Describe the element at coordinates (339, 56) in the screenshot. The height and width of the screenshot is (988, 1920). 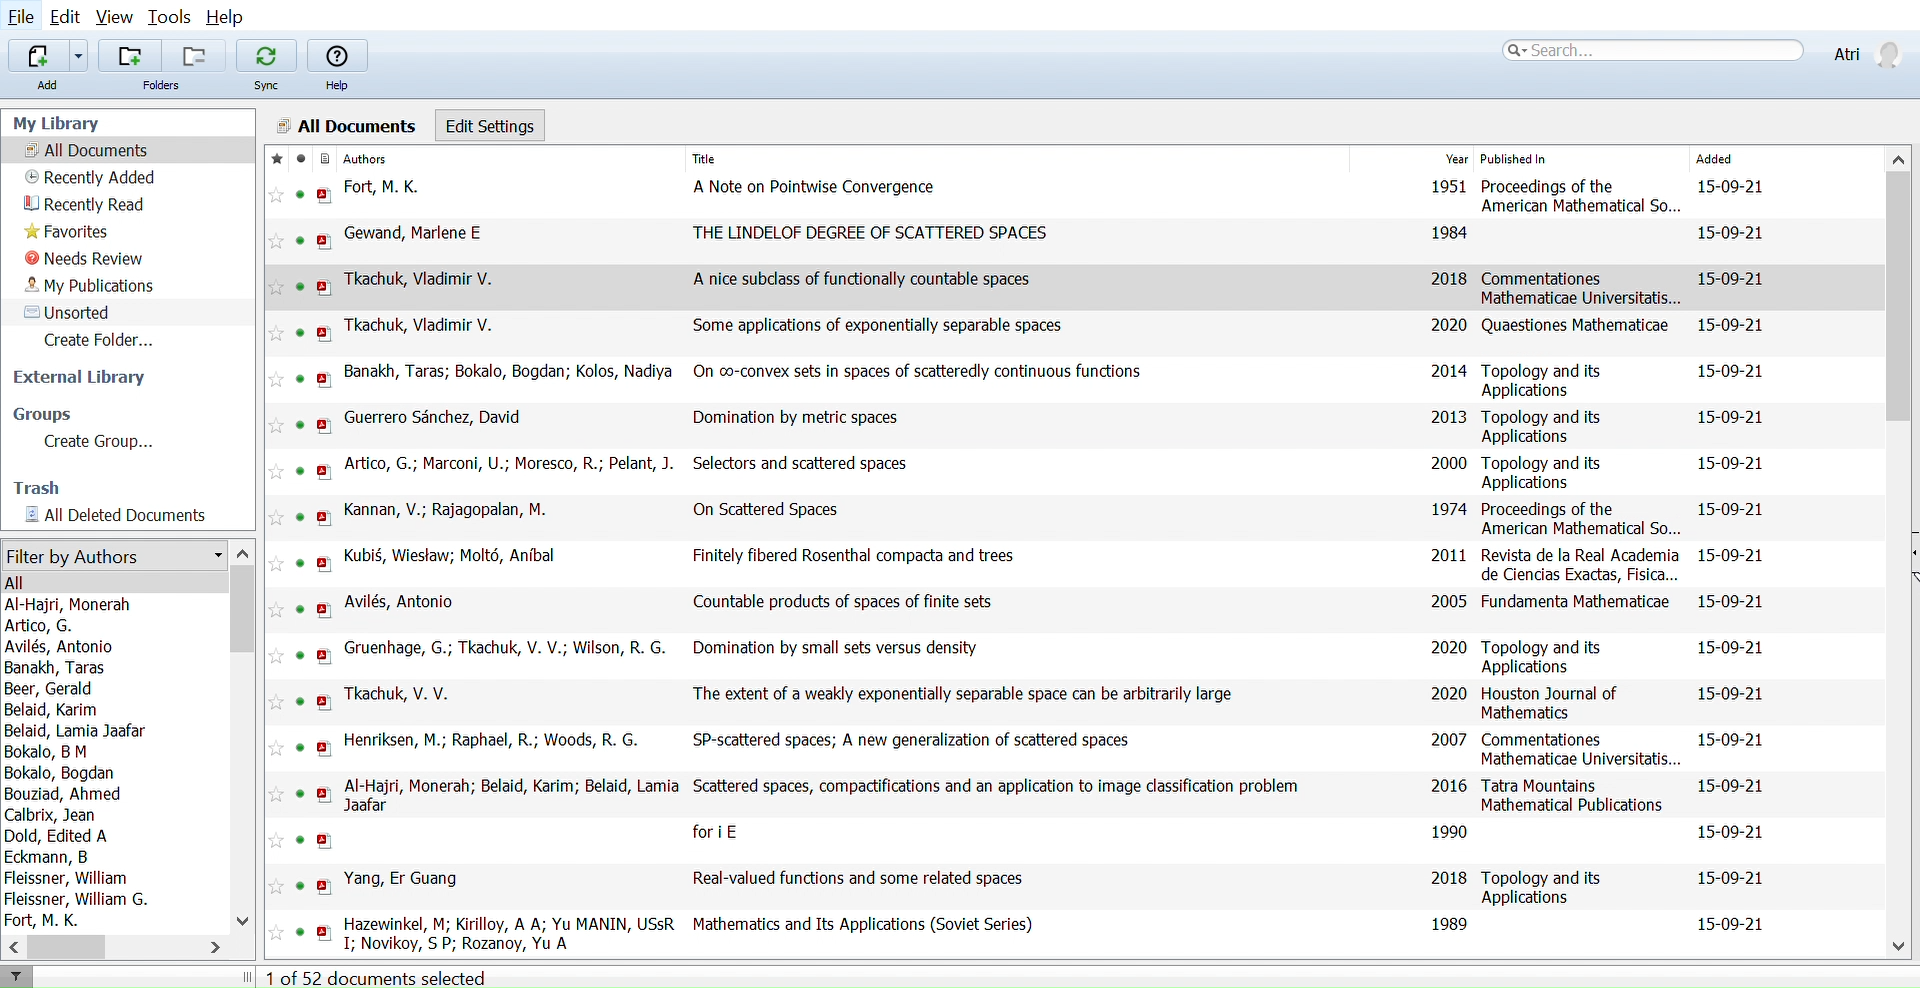
I see `Help` at that location.